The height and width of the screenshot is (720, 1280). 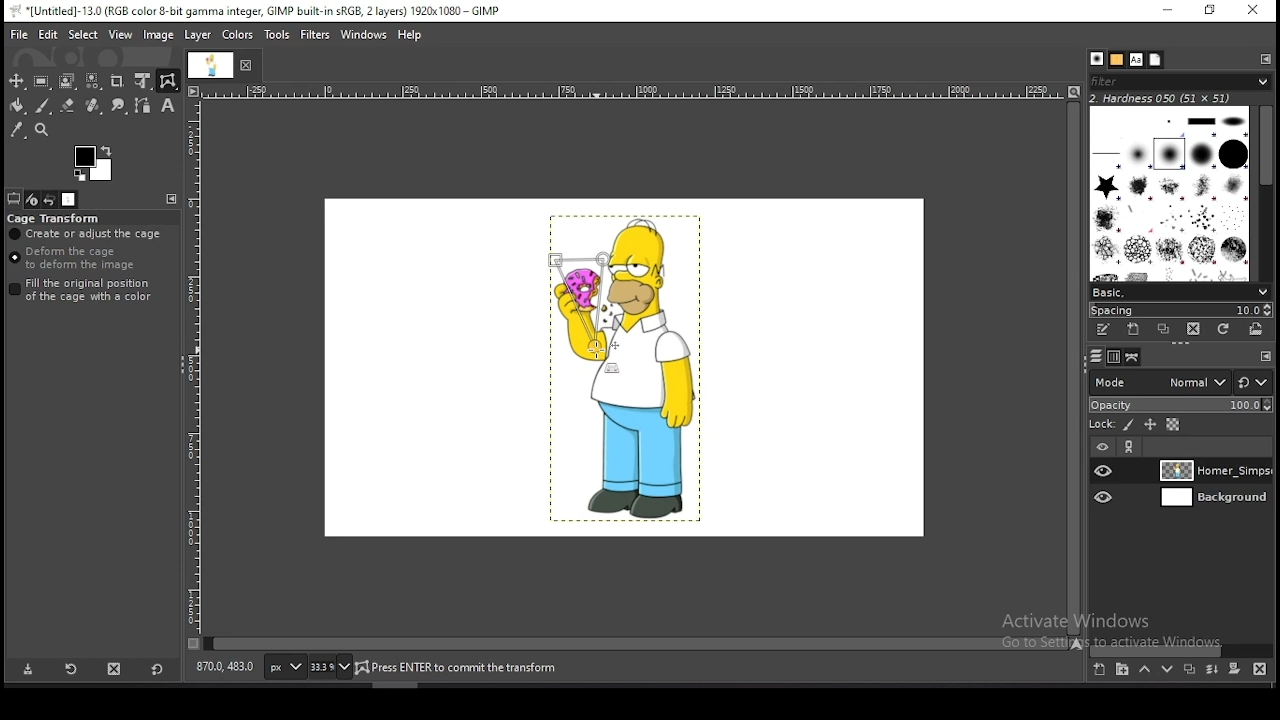 What do you see at coordinates (1105, 471) in the screenshot?
I see `layer visibility on/off` at bounding box center [1105, 471].